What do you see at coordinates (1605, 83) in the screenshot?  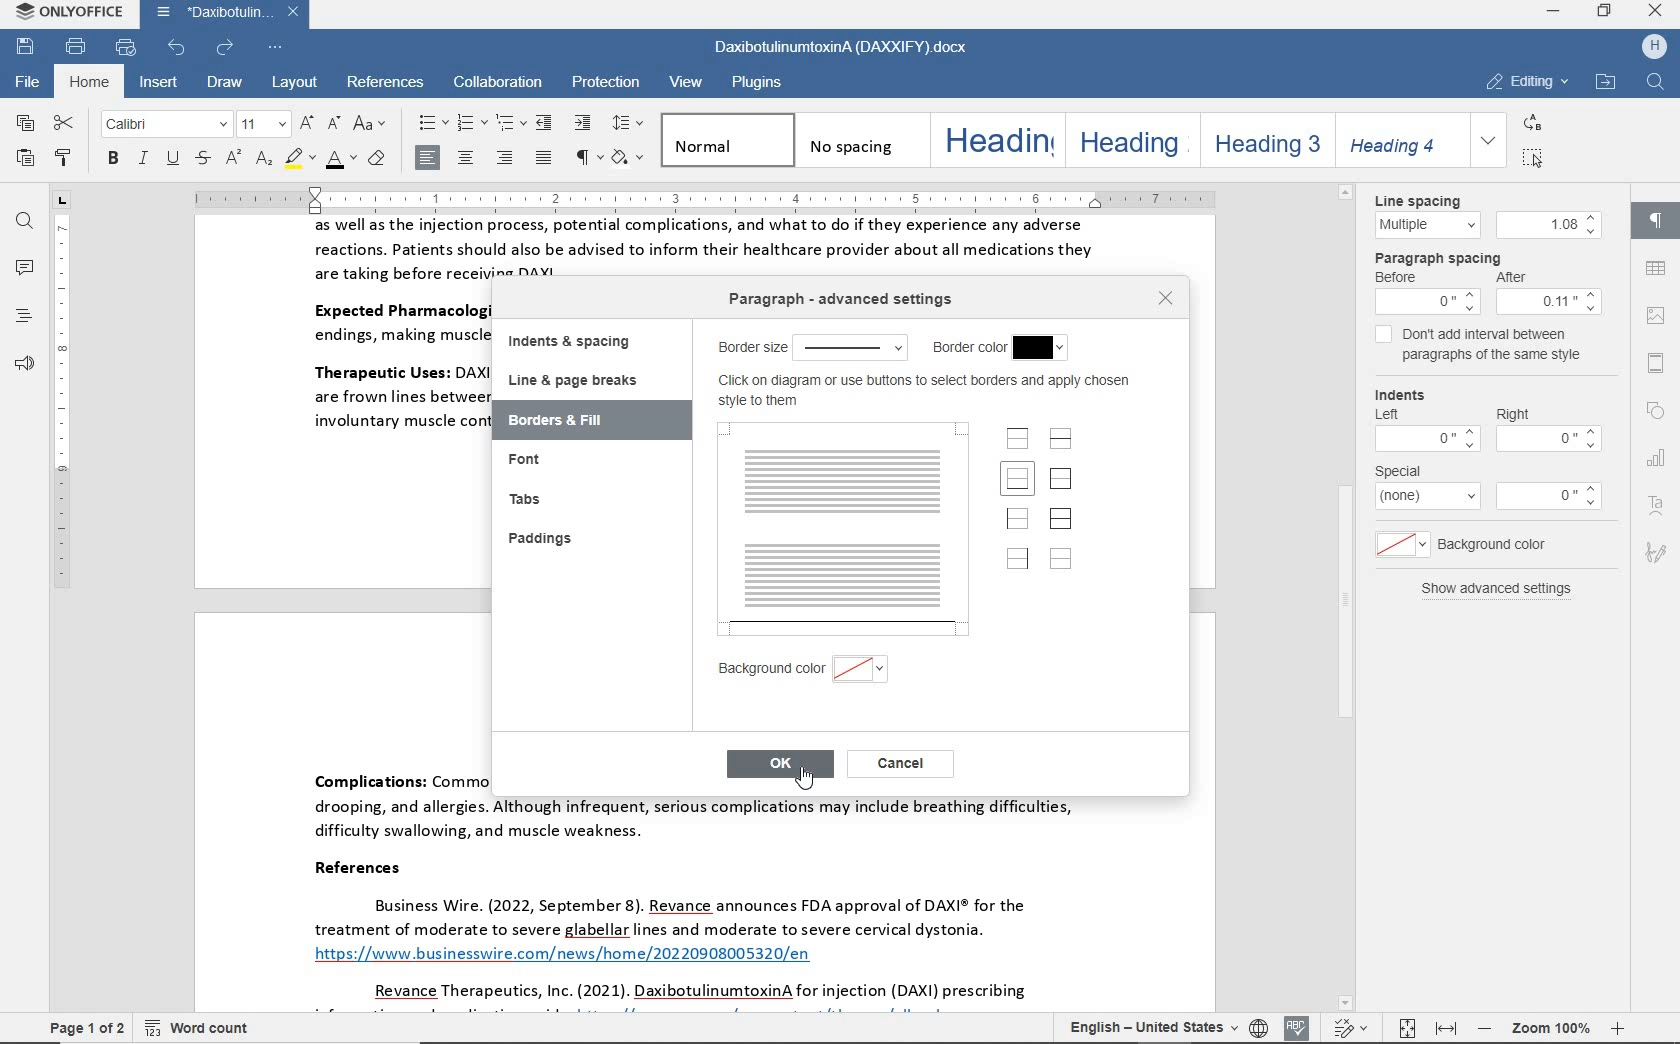 I see `open file location` at bounding box center [1605, 83].